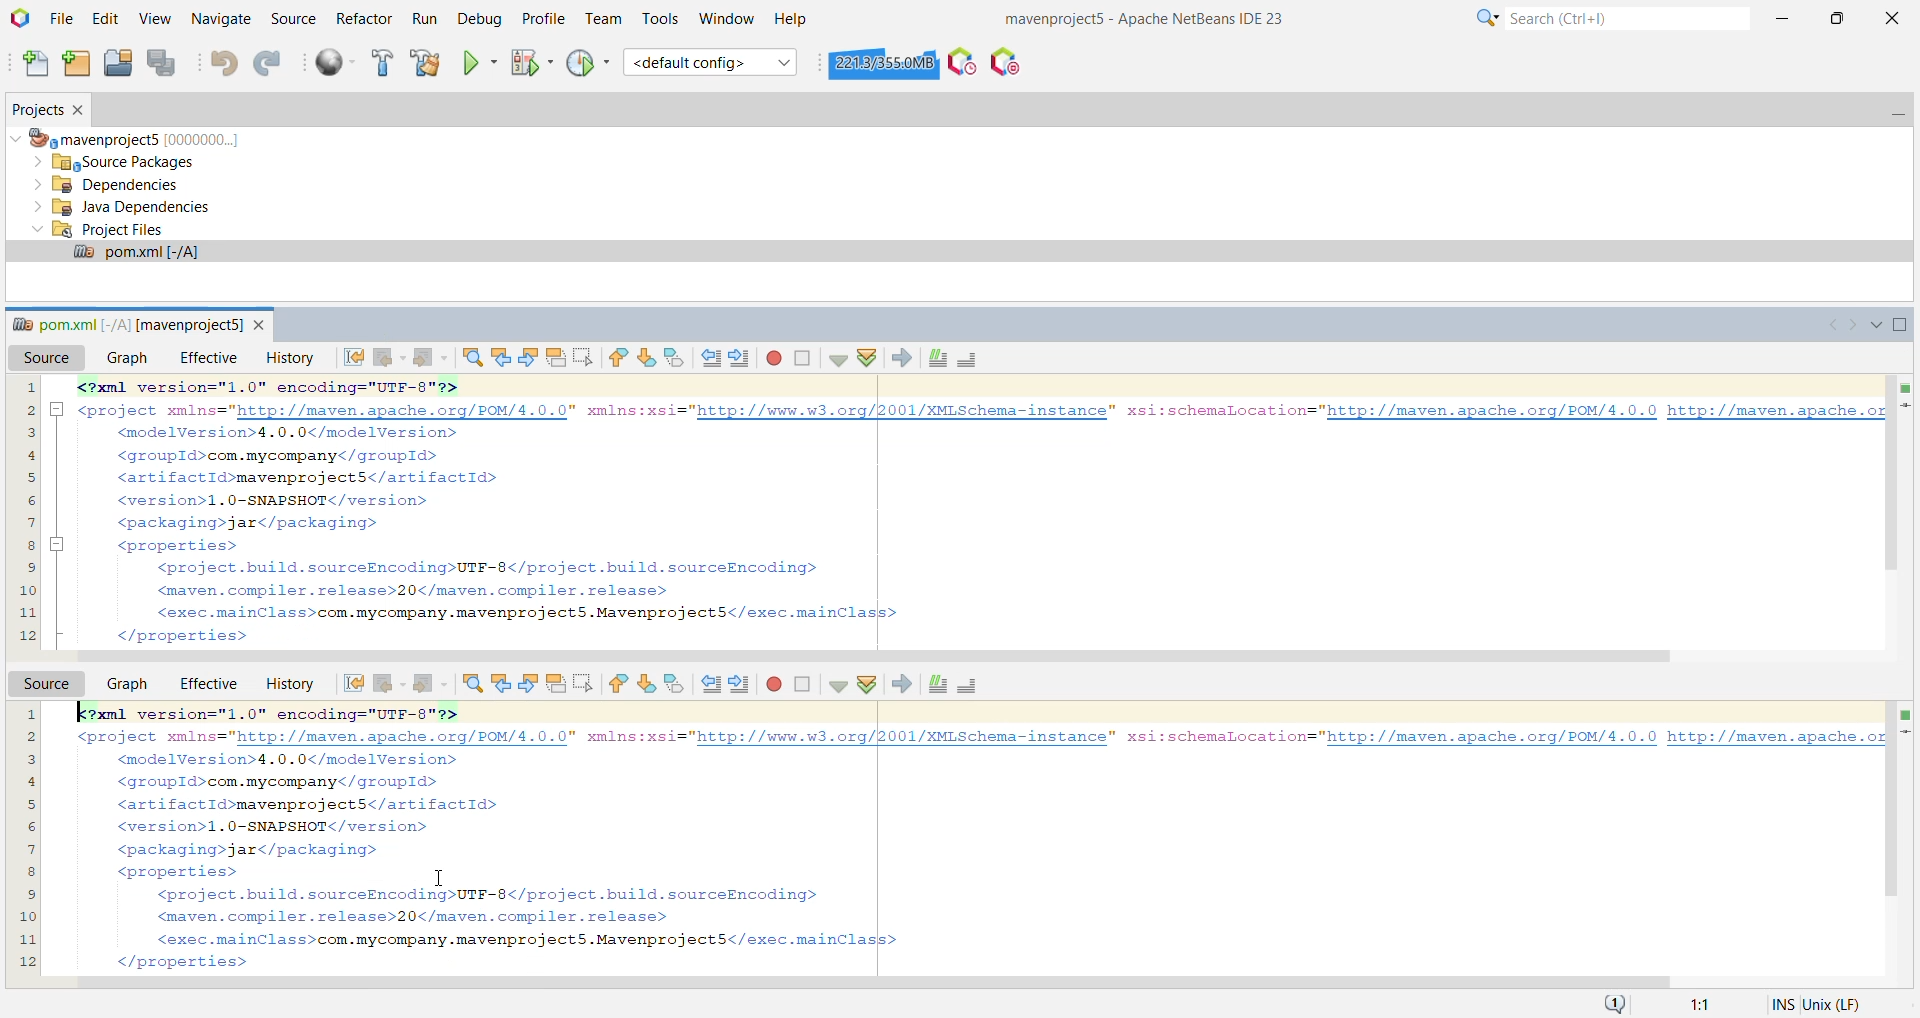 This screenshot has height=1018, width=1920. I want to click on <version>1.0-SNAPSHOT</version>, so click(278, 500).